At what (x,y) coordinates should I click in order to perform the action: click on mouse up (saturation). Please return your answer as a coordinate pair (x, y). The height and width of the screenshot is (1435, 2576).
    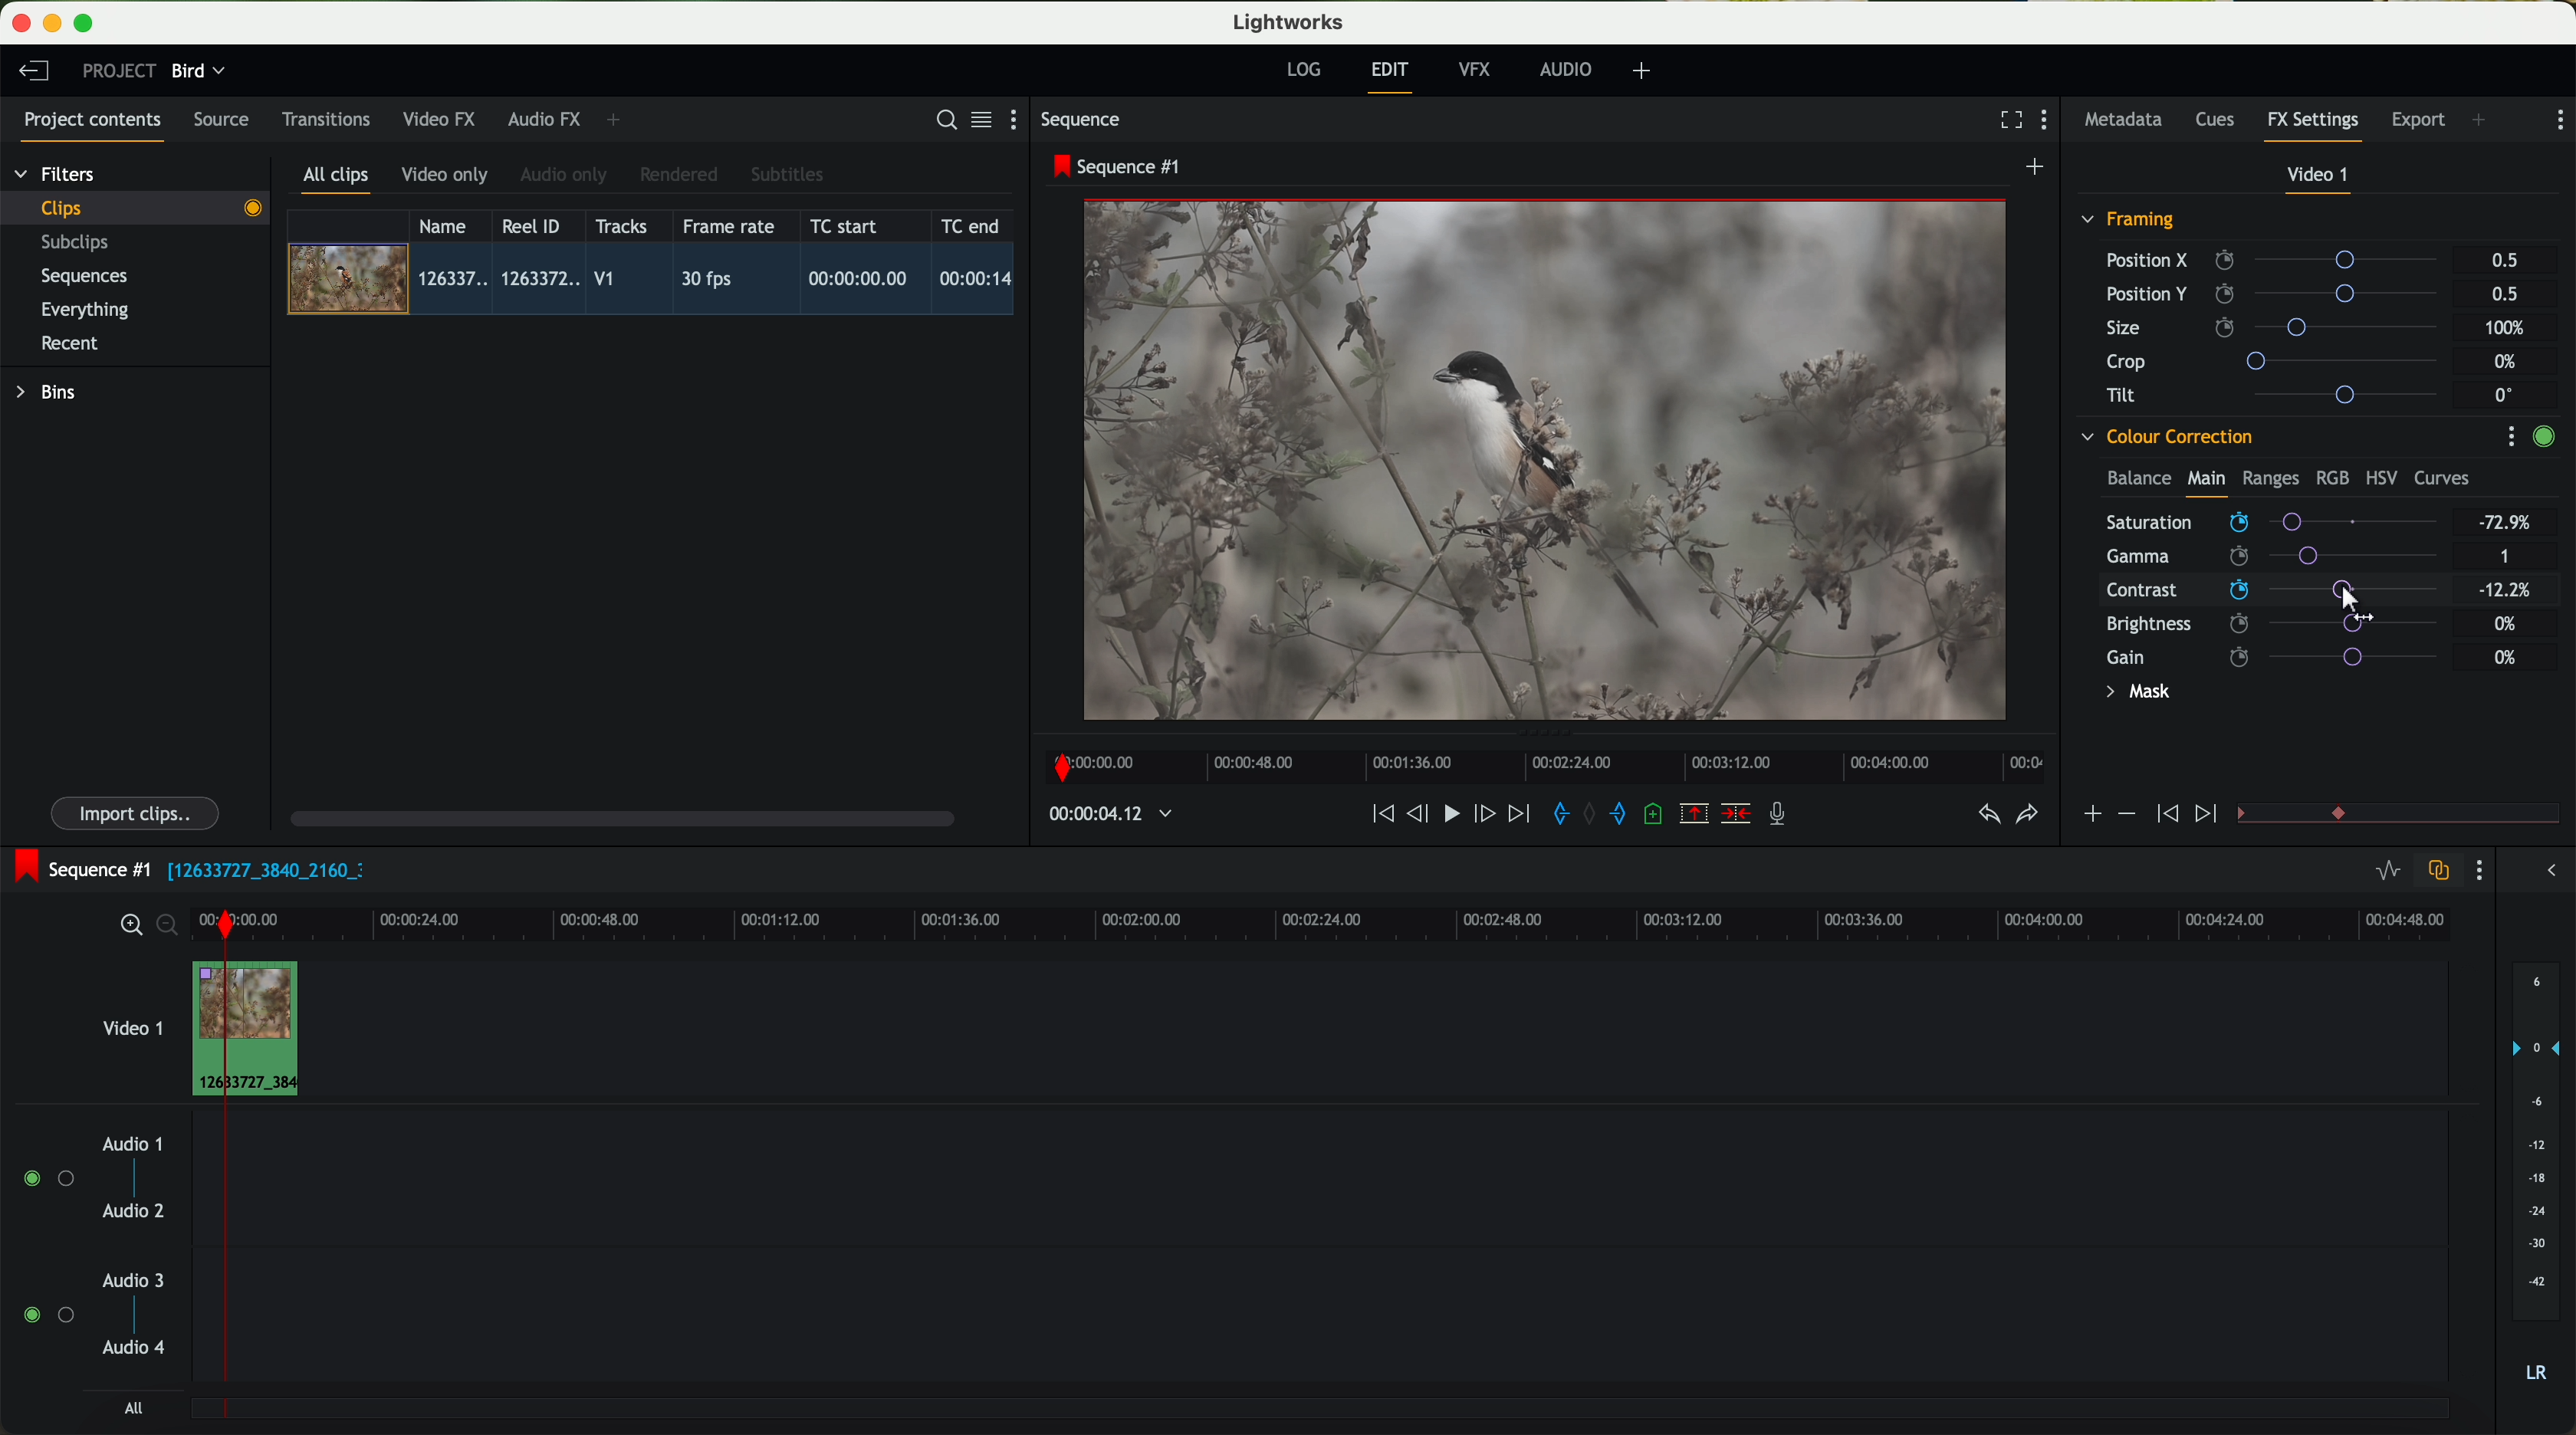
    Looking at the image, I should click on (2270, 518).